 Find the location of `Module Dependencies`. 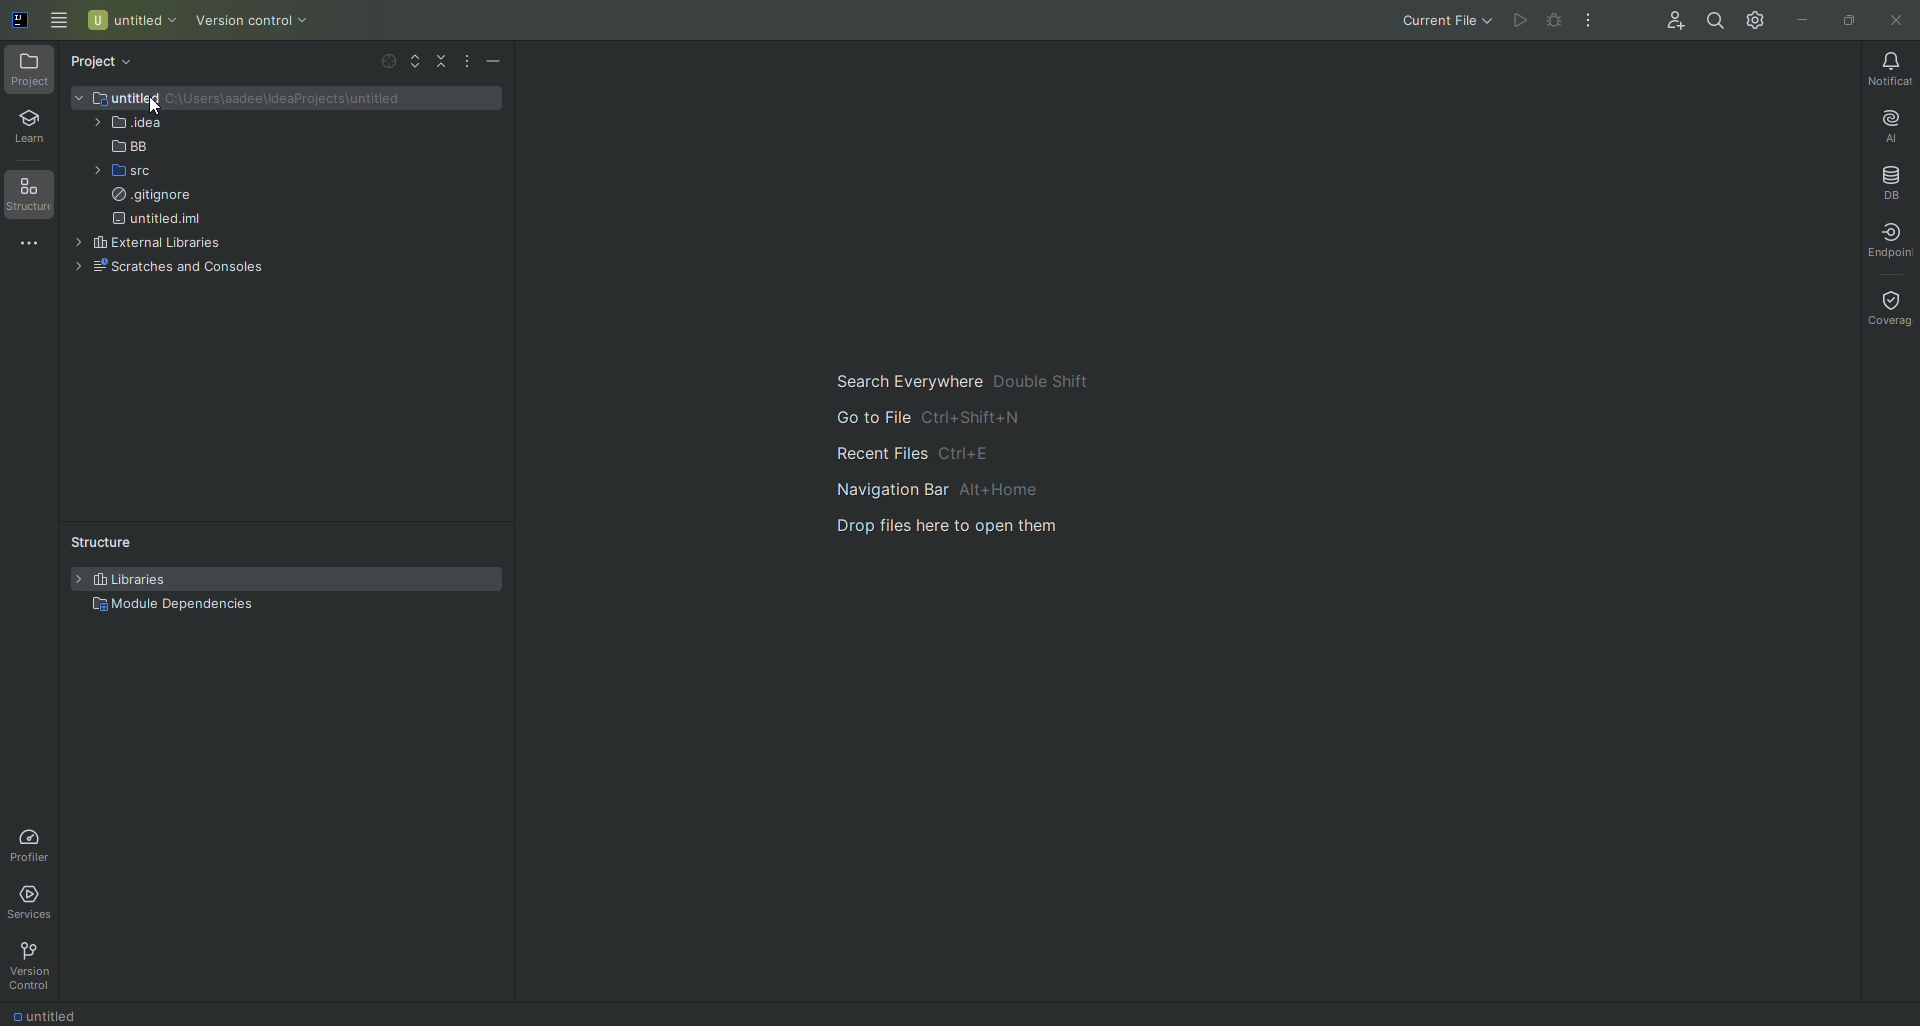

Module Dependencies is located at coordinates (175, 606).